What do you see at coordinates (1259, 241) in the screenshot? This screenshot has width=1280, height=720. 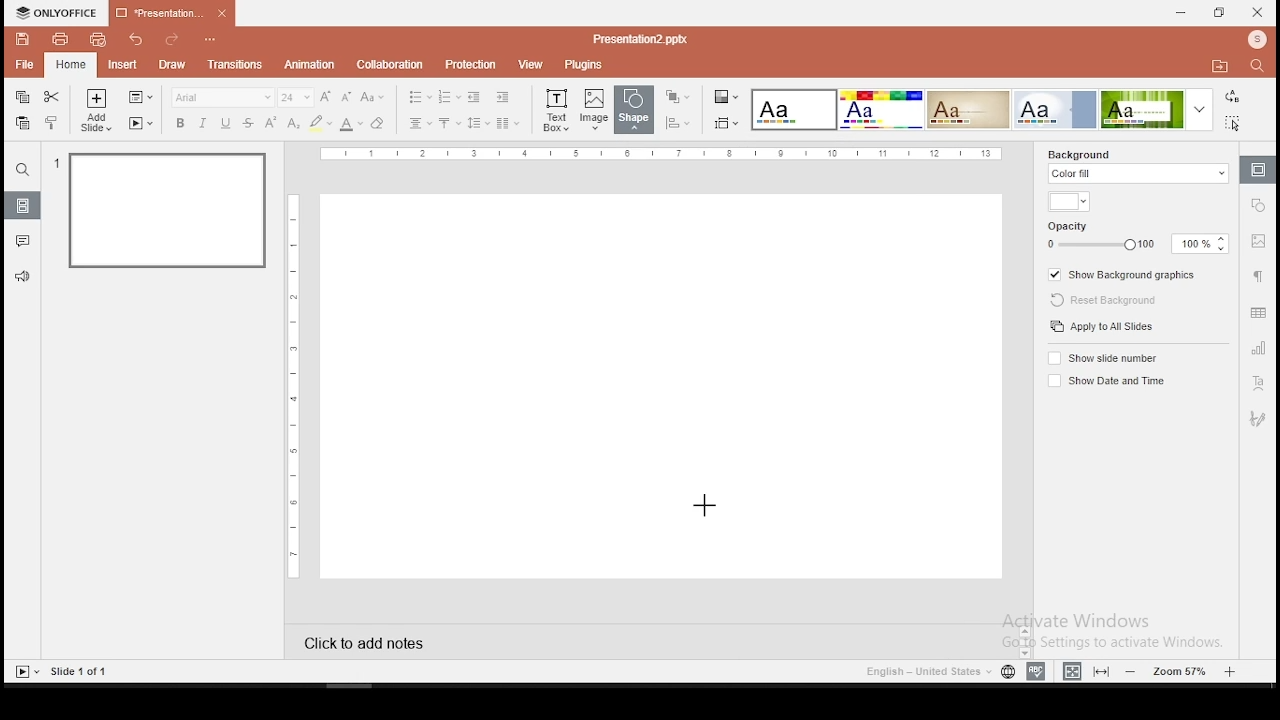 I see `image settings` at bounding box center [1259, 241].